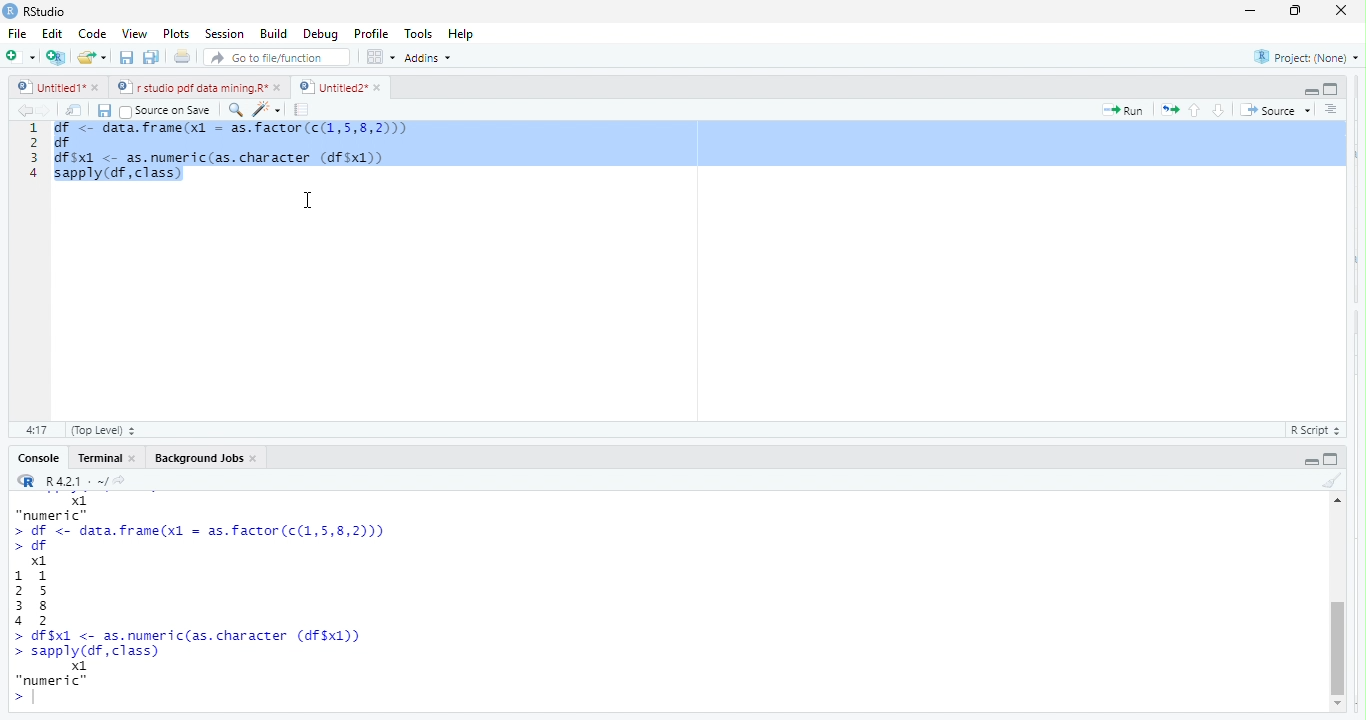  Describe the element at coordinates (370, 32) in the screenshot. I see `profile` at that location.